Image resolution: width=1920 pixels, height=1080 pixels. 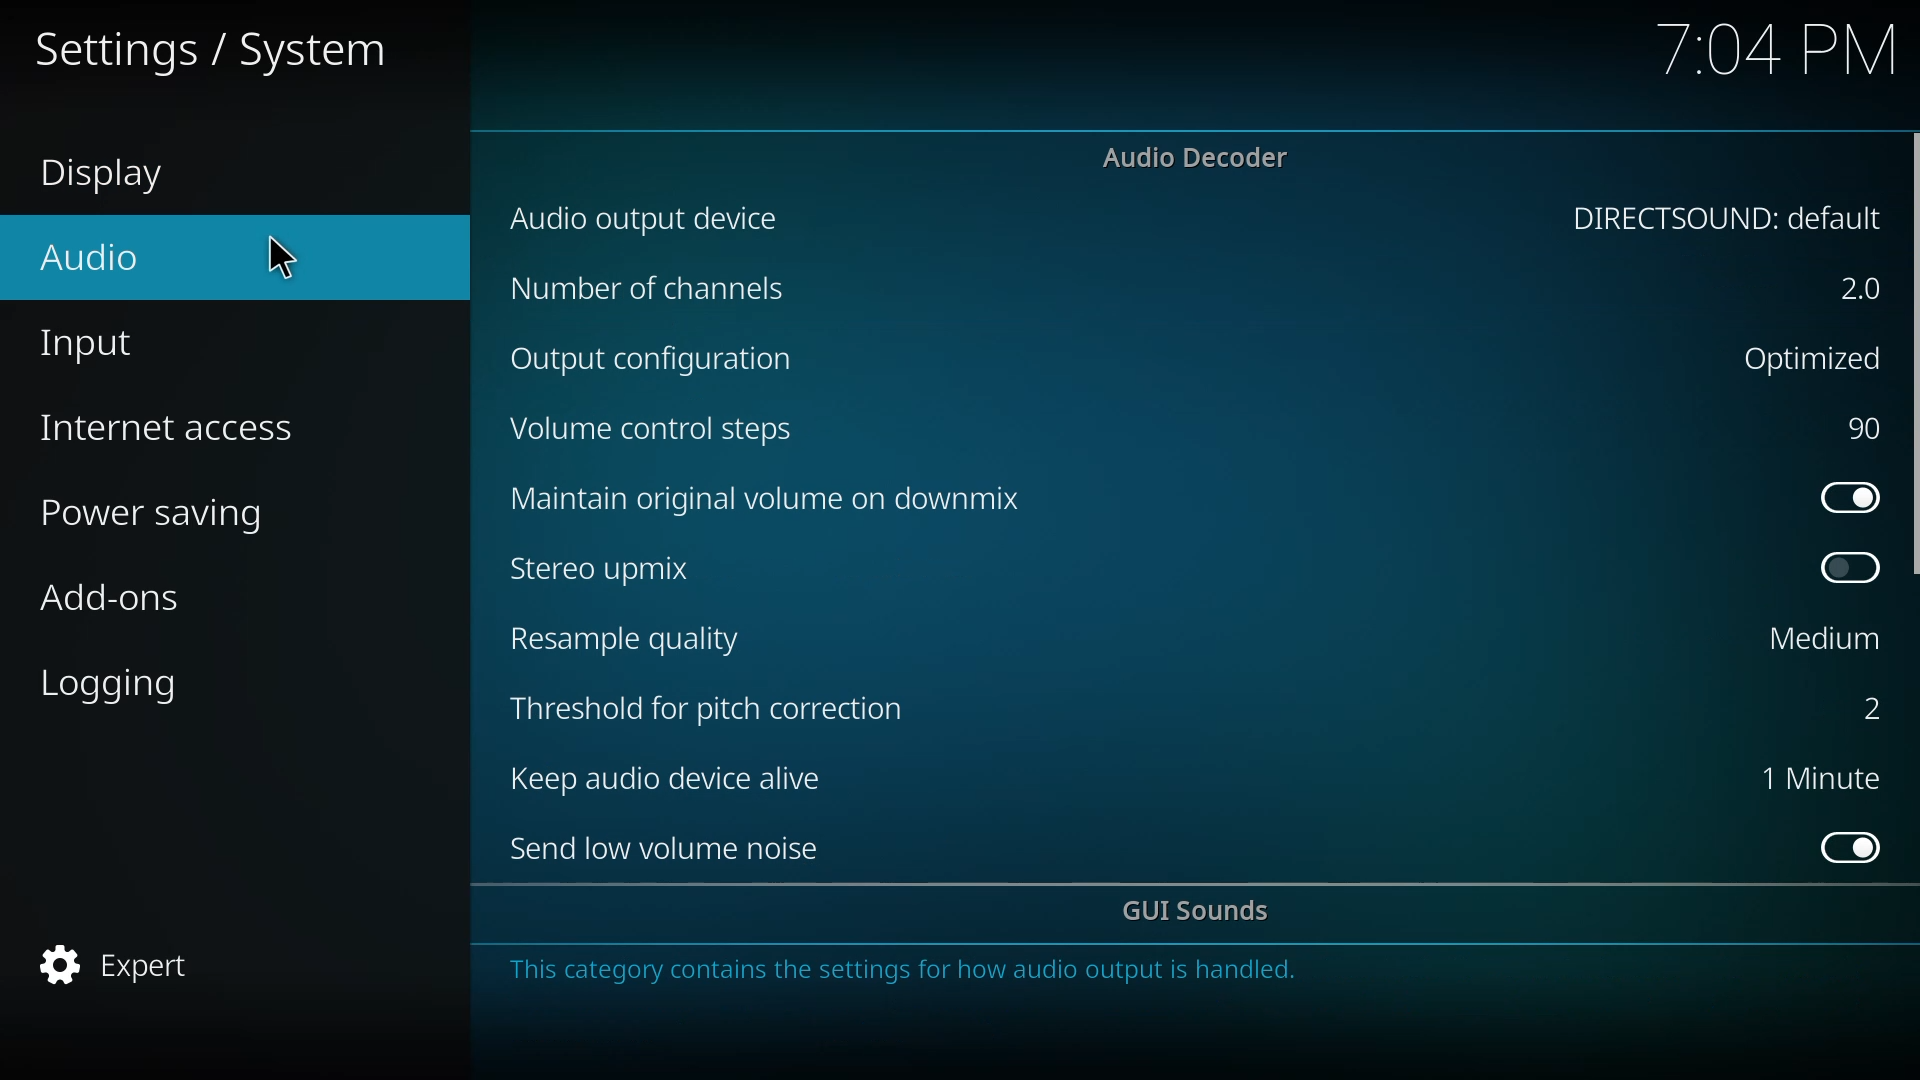 What do you see at coordinates (115, 176) in the screenshot?
I see `display` at bounding box center [115, 176].